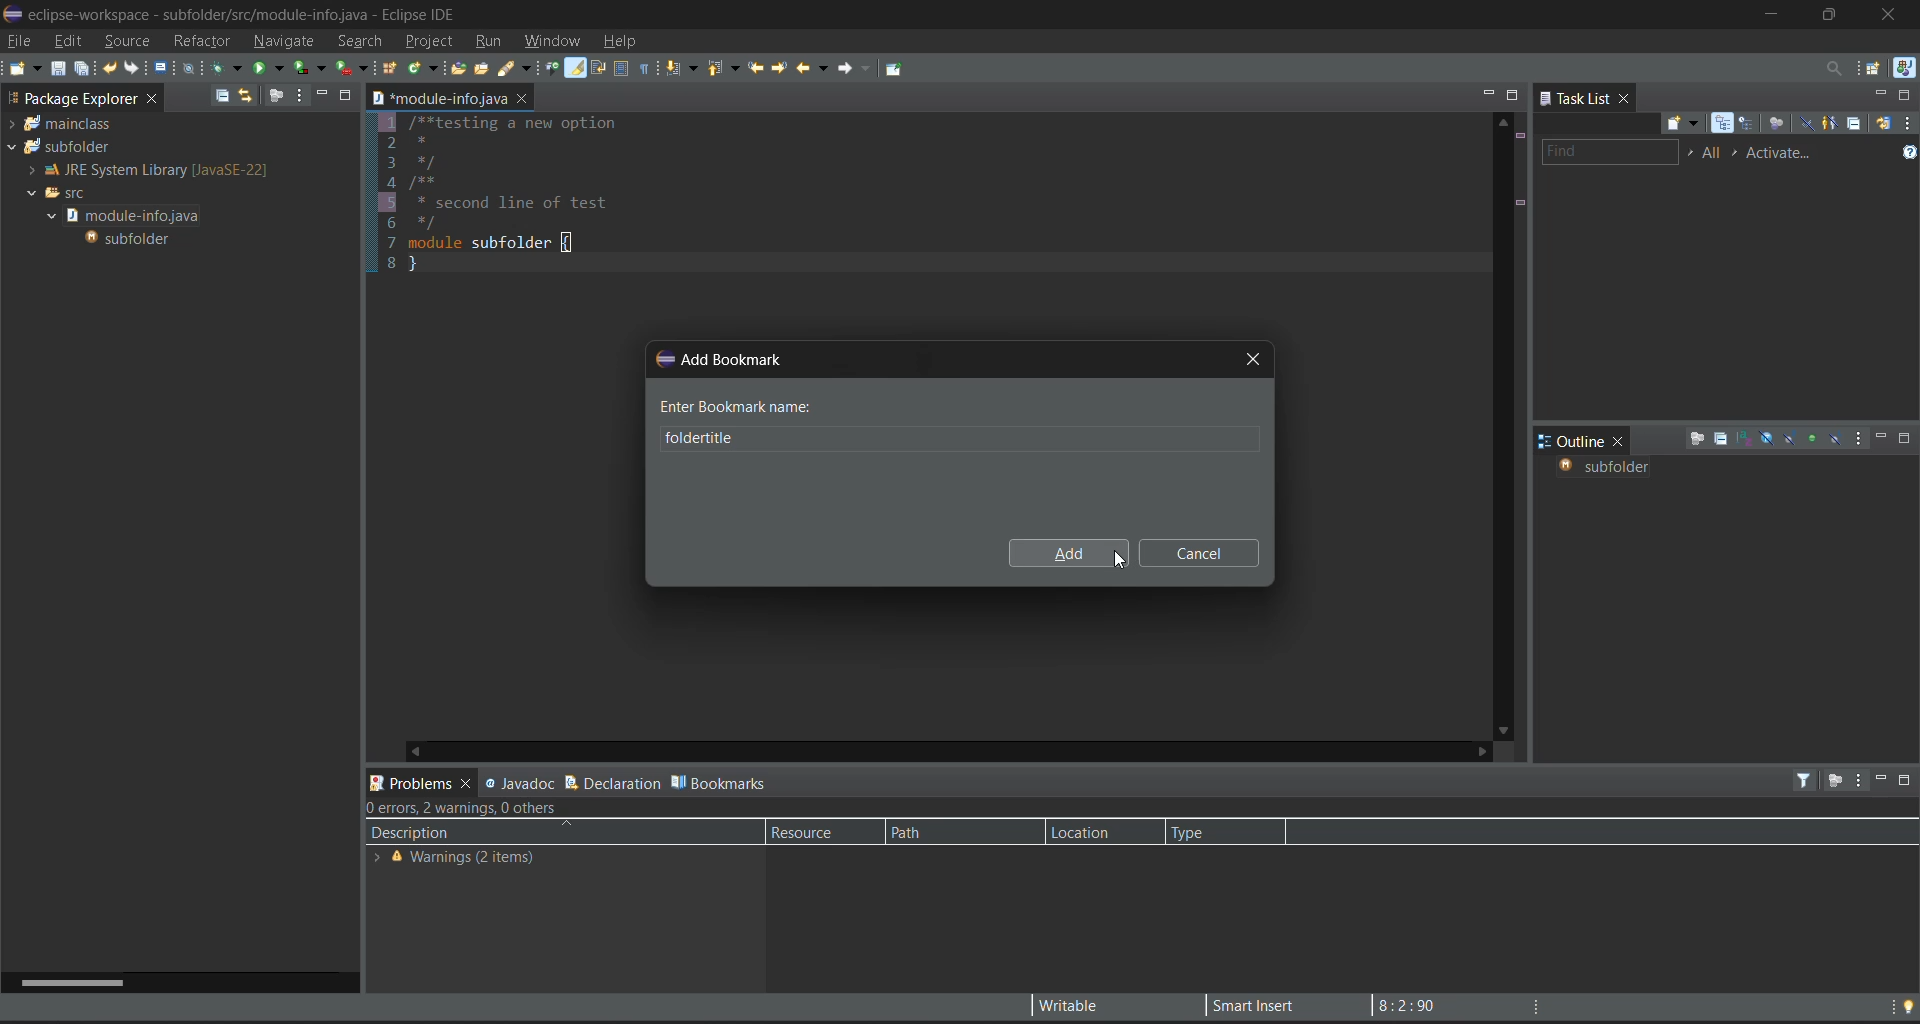  What do you see at coordinates (808, 67) in the screenshot?
I see `back` at bounding box center [808, 67].